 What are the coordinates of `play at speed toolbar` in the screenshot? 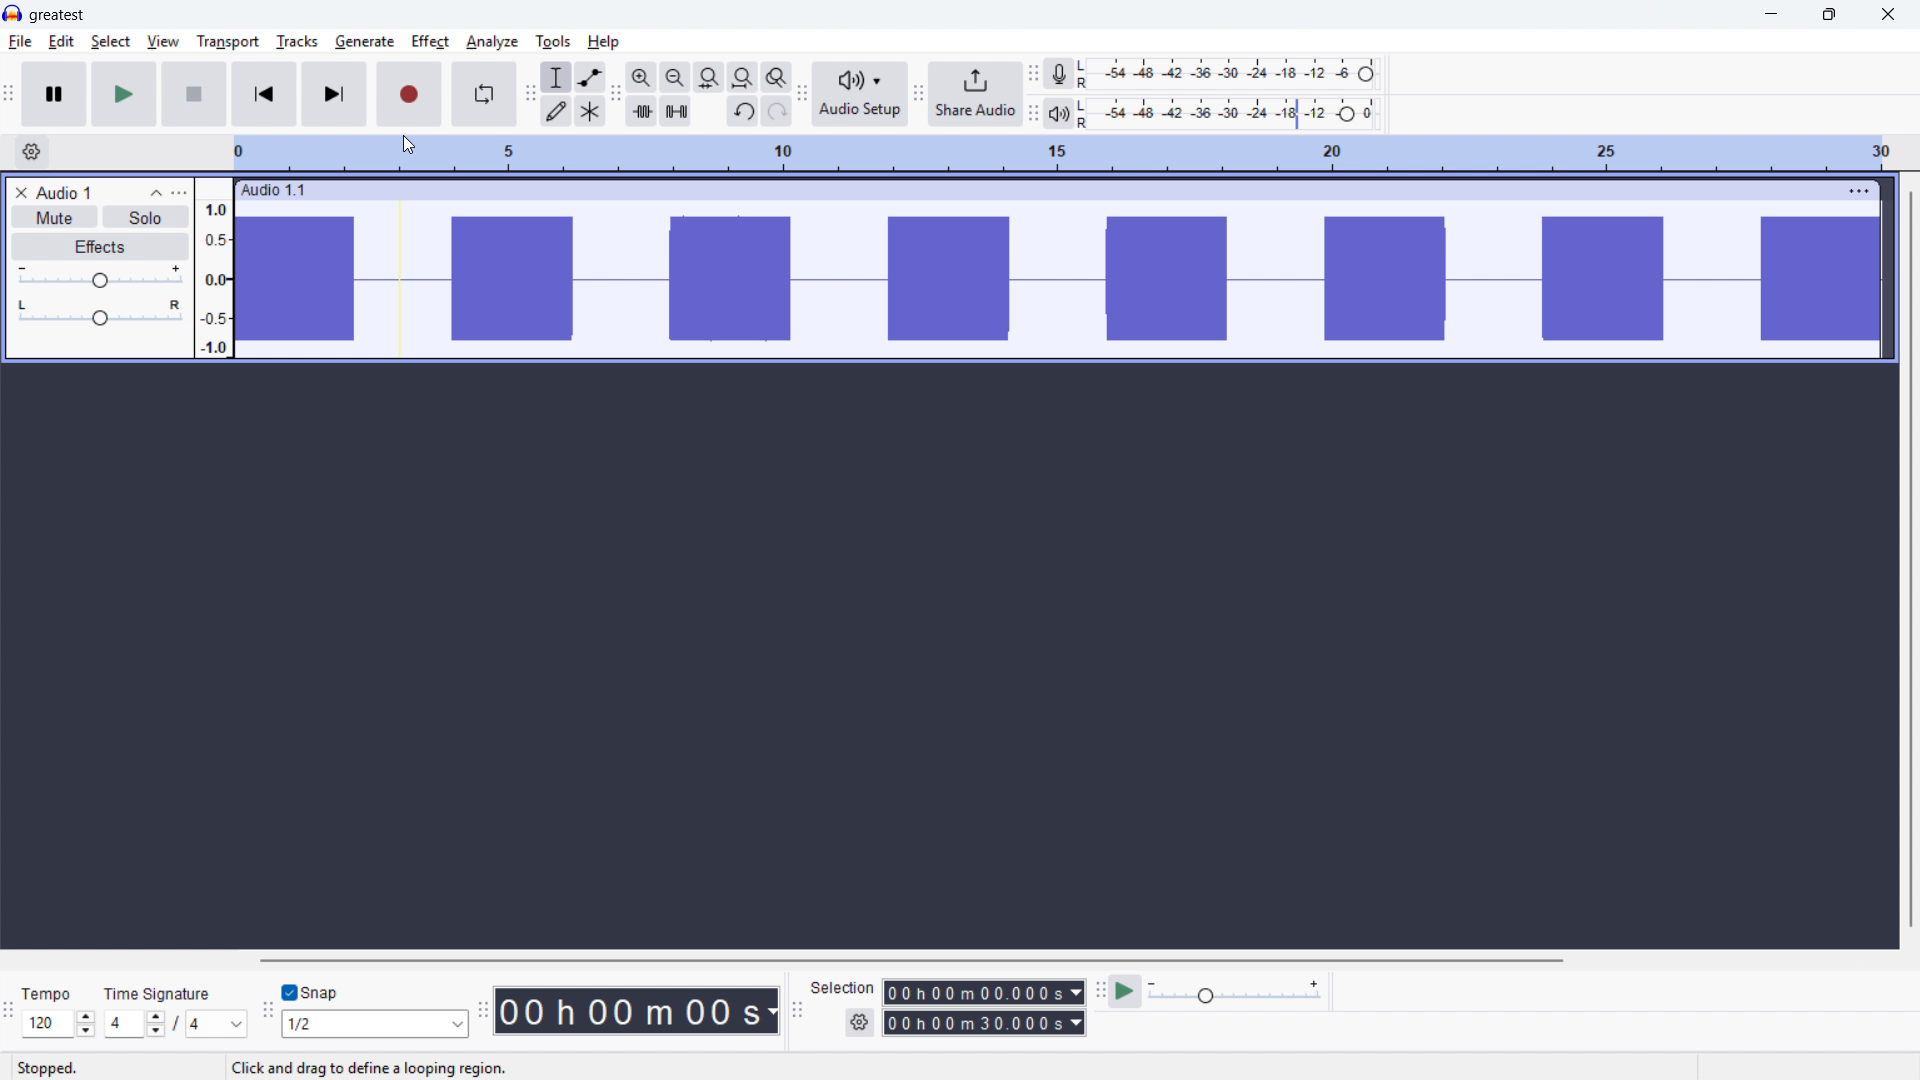 It's located at (1101, 992).